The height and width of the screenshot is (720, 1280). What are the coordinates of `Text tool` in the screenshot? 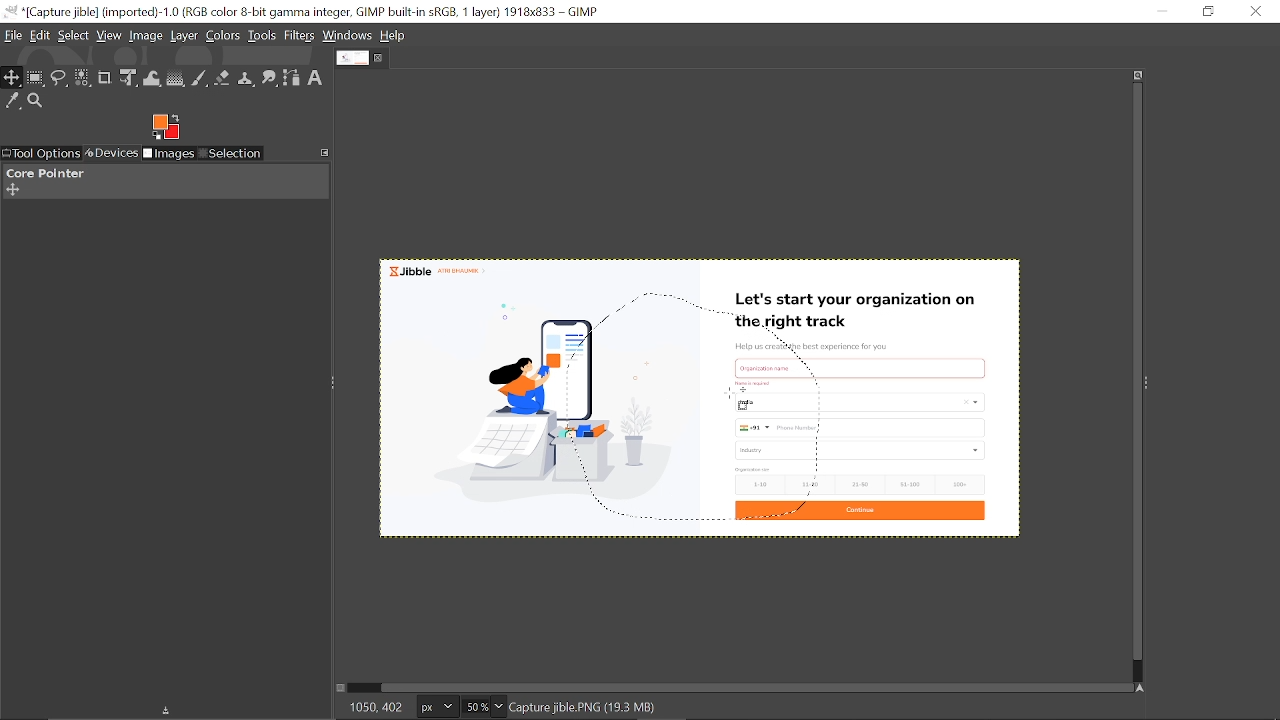 It's located at (315, 78).